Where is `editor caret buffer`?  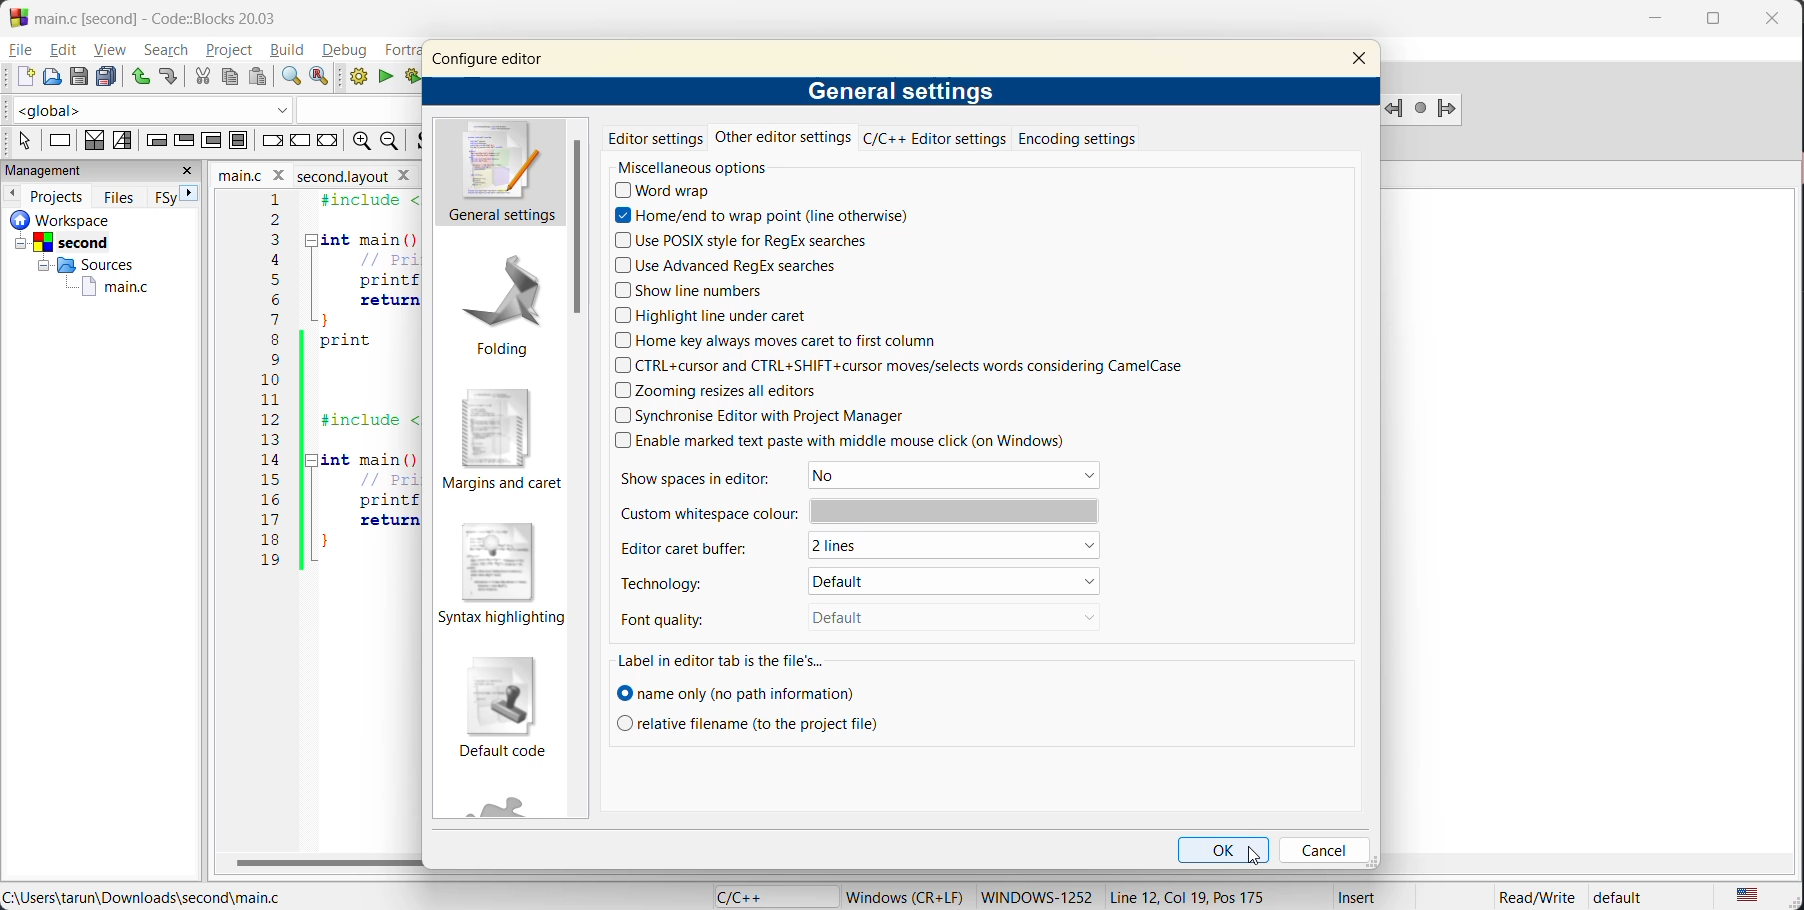 editor caret buffer is located at coordinates (697, 547).